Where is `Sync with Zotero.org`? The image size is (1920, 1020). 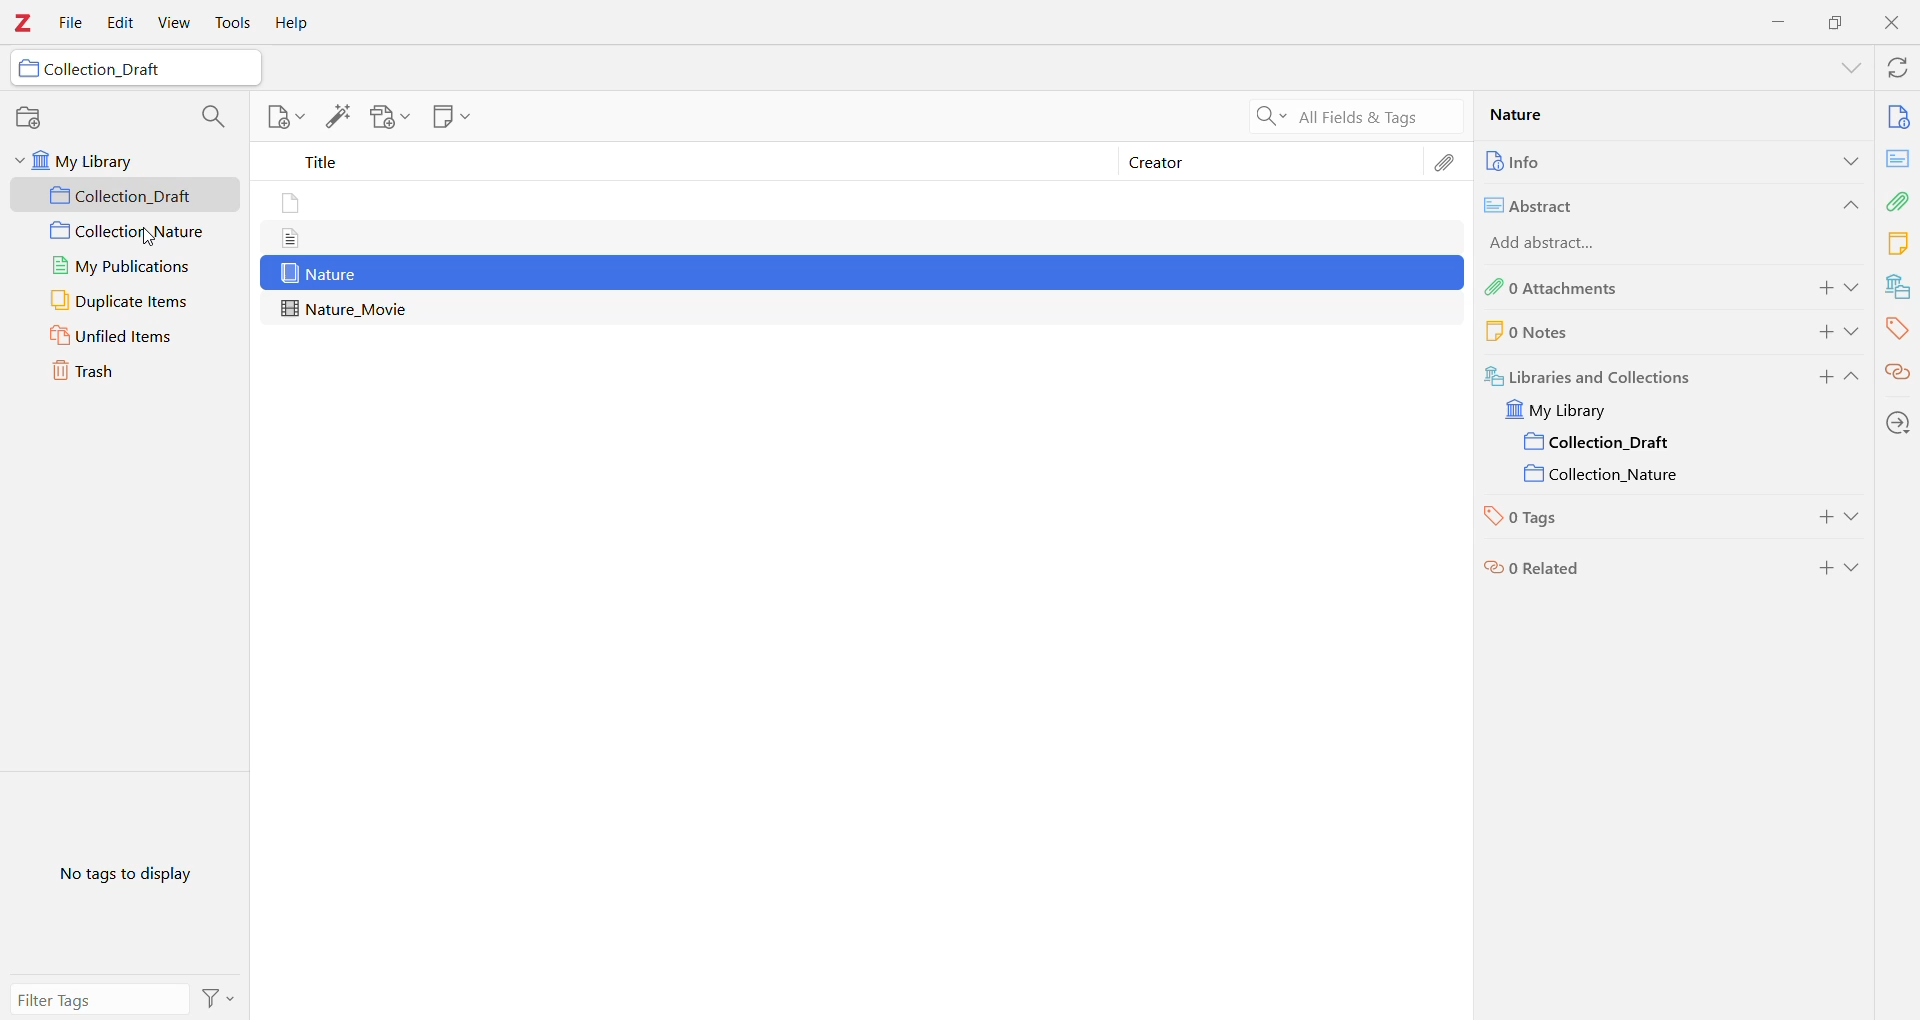
Sync with Zotero.org is located at coordinates (1895, 68).